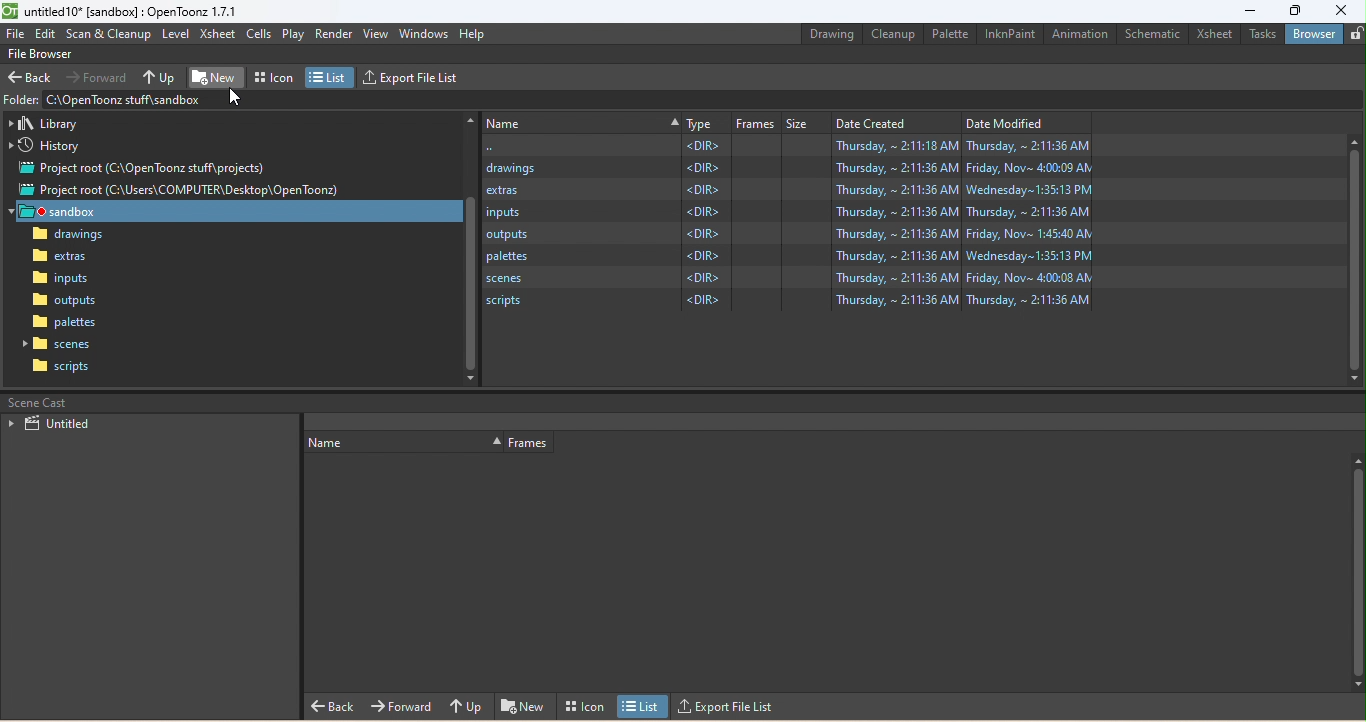  Describe the element at coordinates (707, 125) in the screenshot. I see `Type` at that location.